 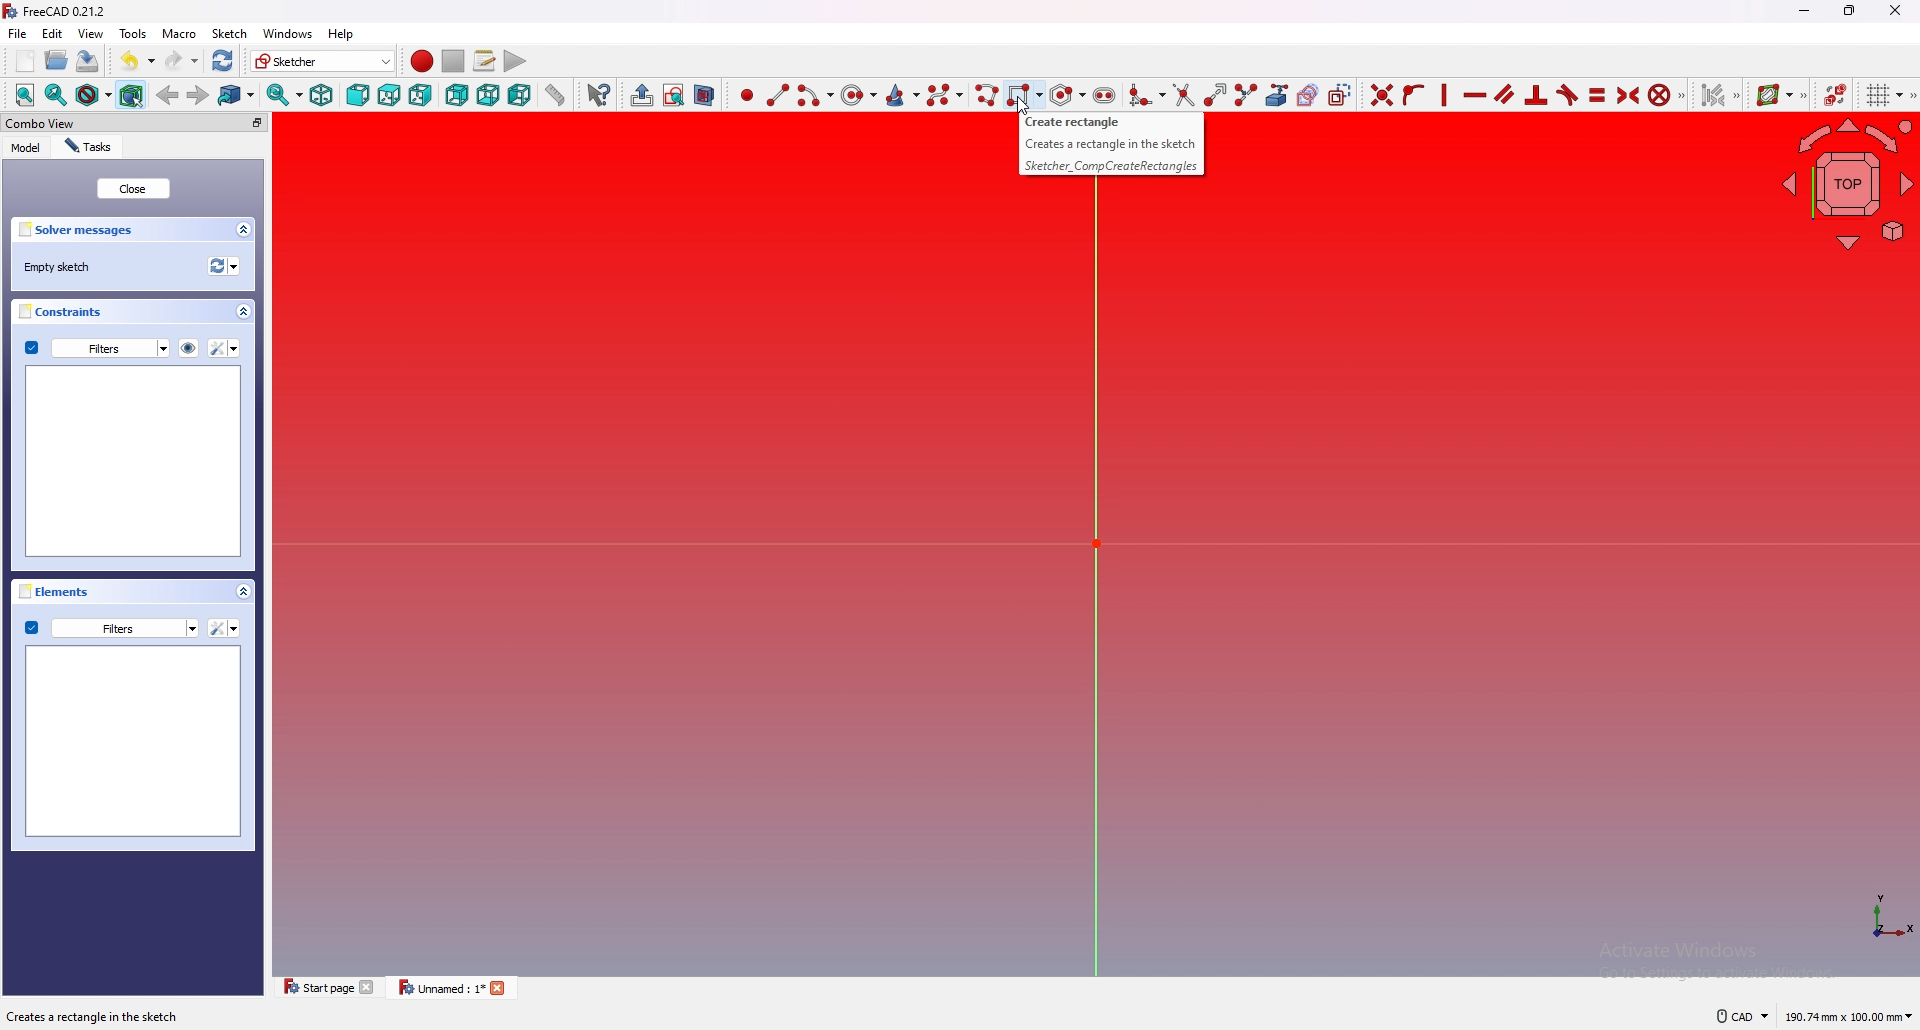 I want to click on view, so click(x=91, y=33).